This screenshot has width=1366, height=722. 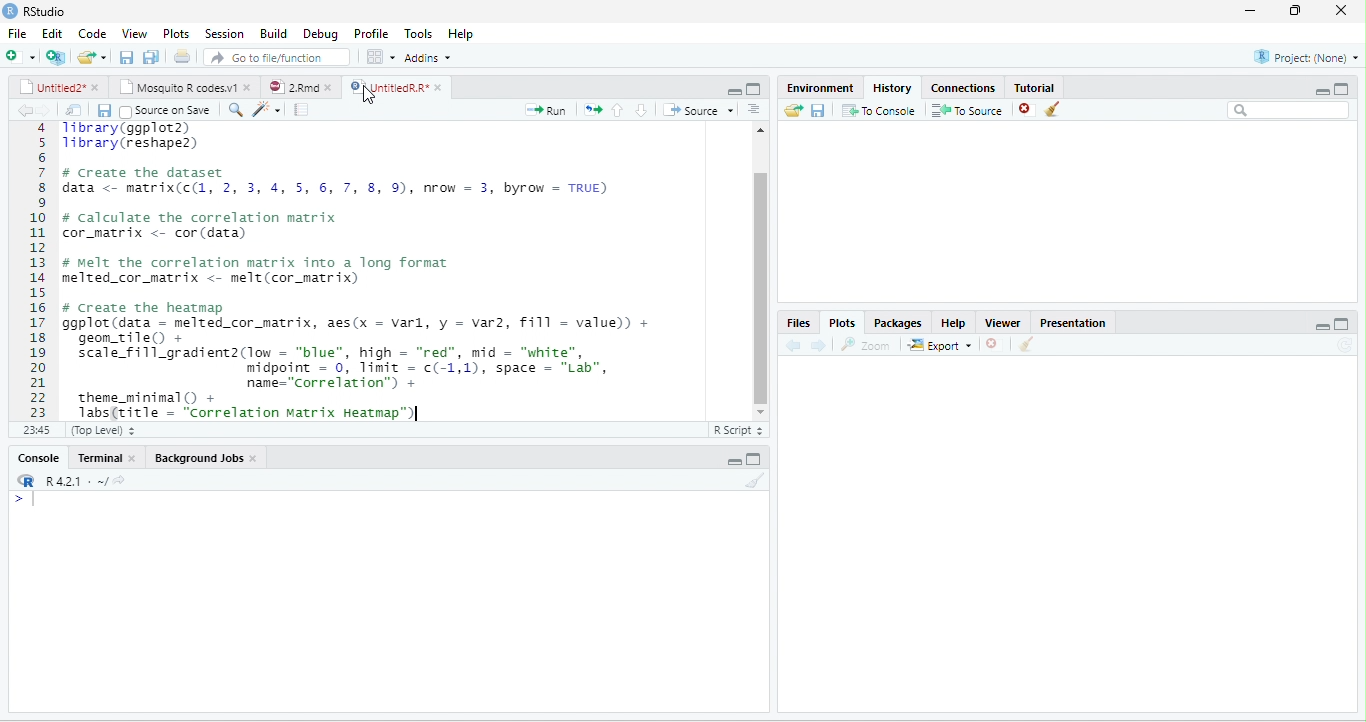 What do you see at coordinates (786, 110) in the screenshot?
I see `send file` at bounding box center [786, 110].